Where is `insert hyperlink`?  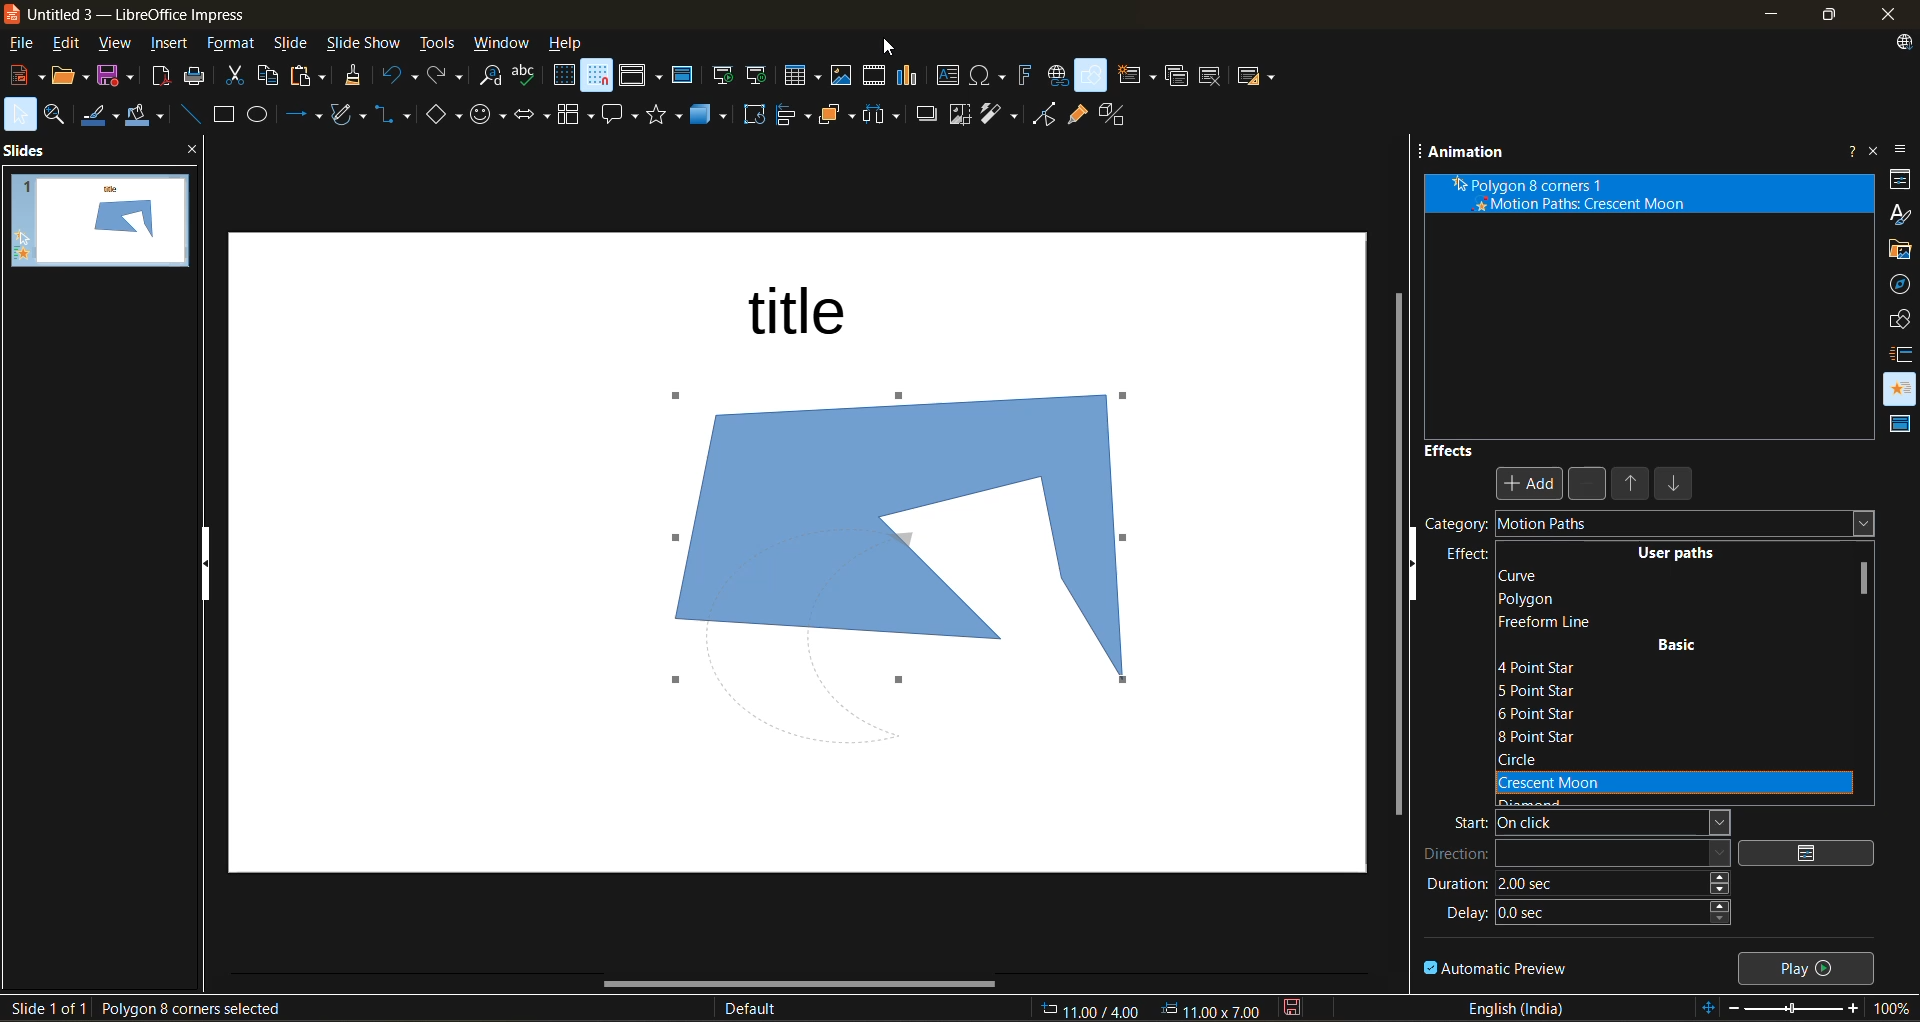 insert hyperlink is located at coordinates (1056, 78).